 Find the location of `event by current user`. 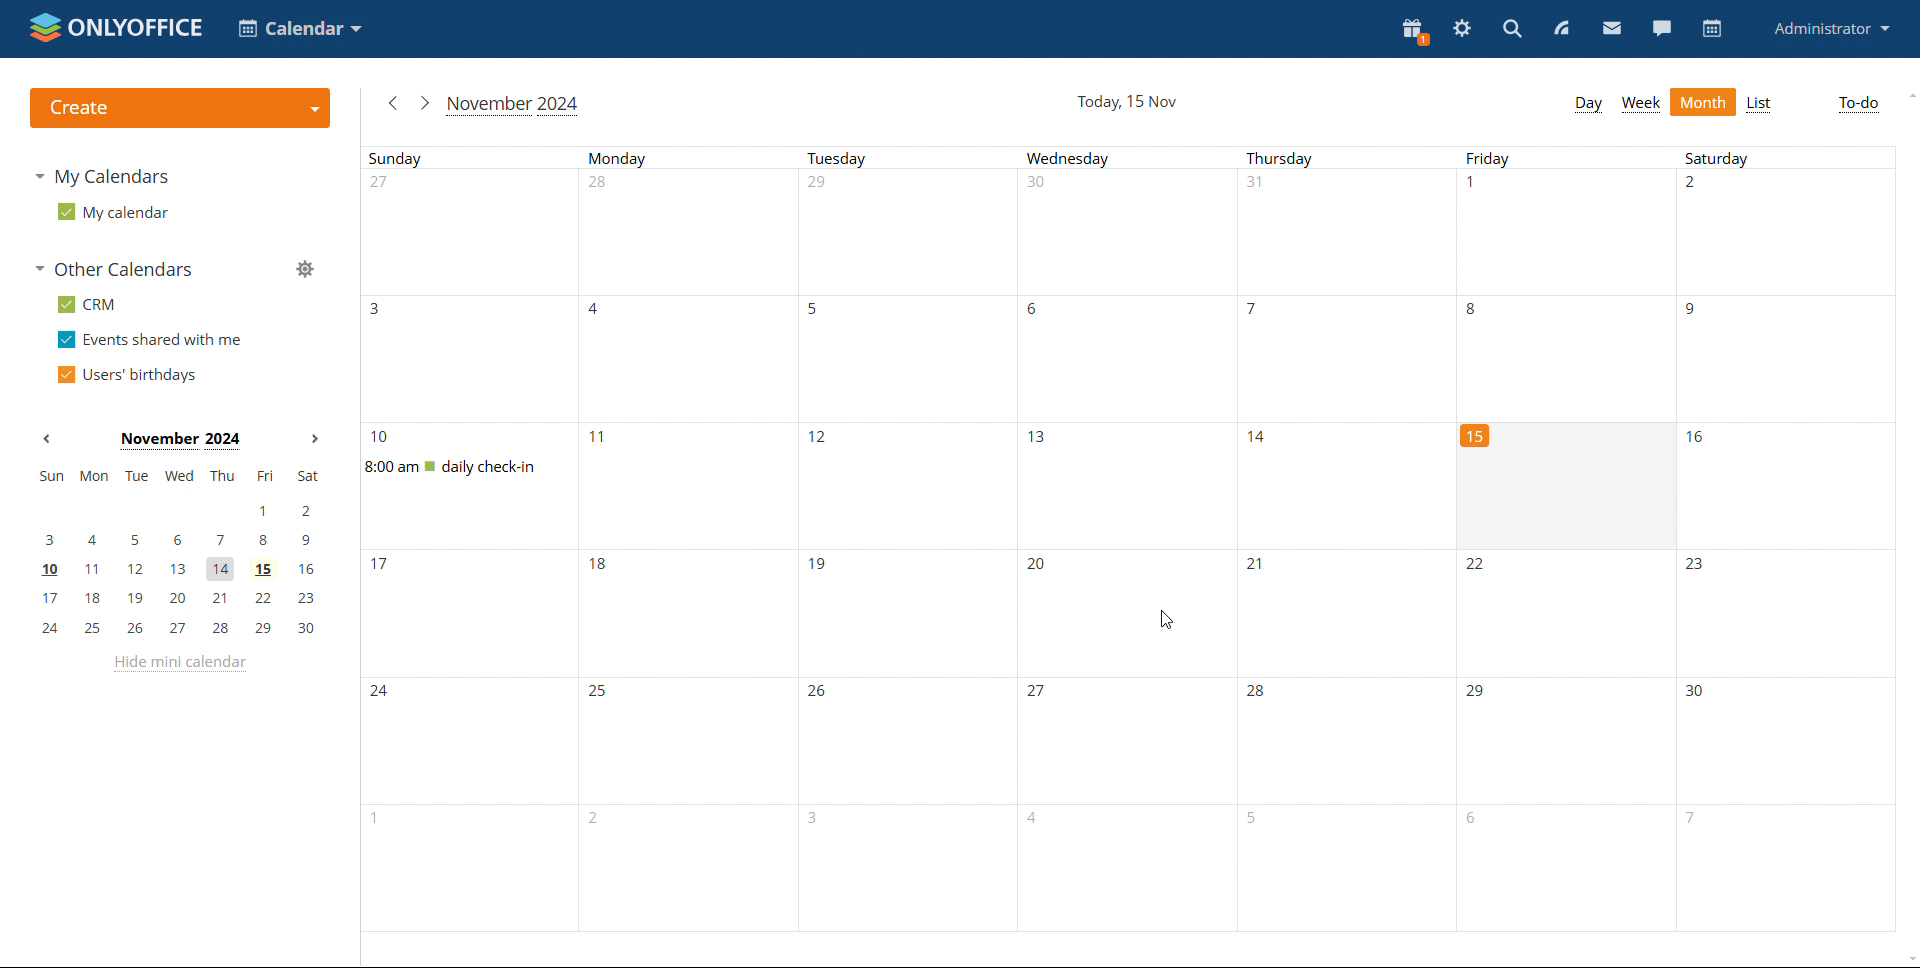

event by current user is located at coordinates (479, 467).